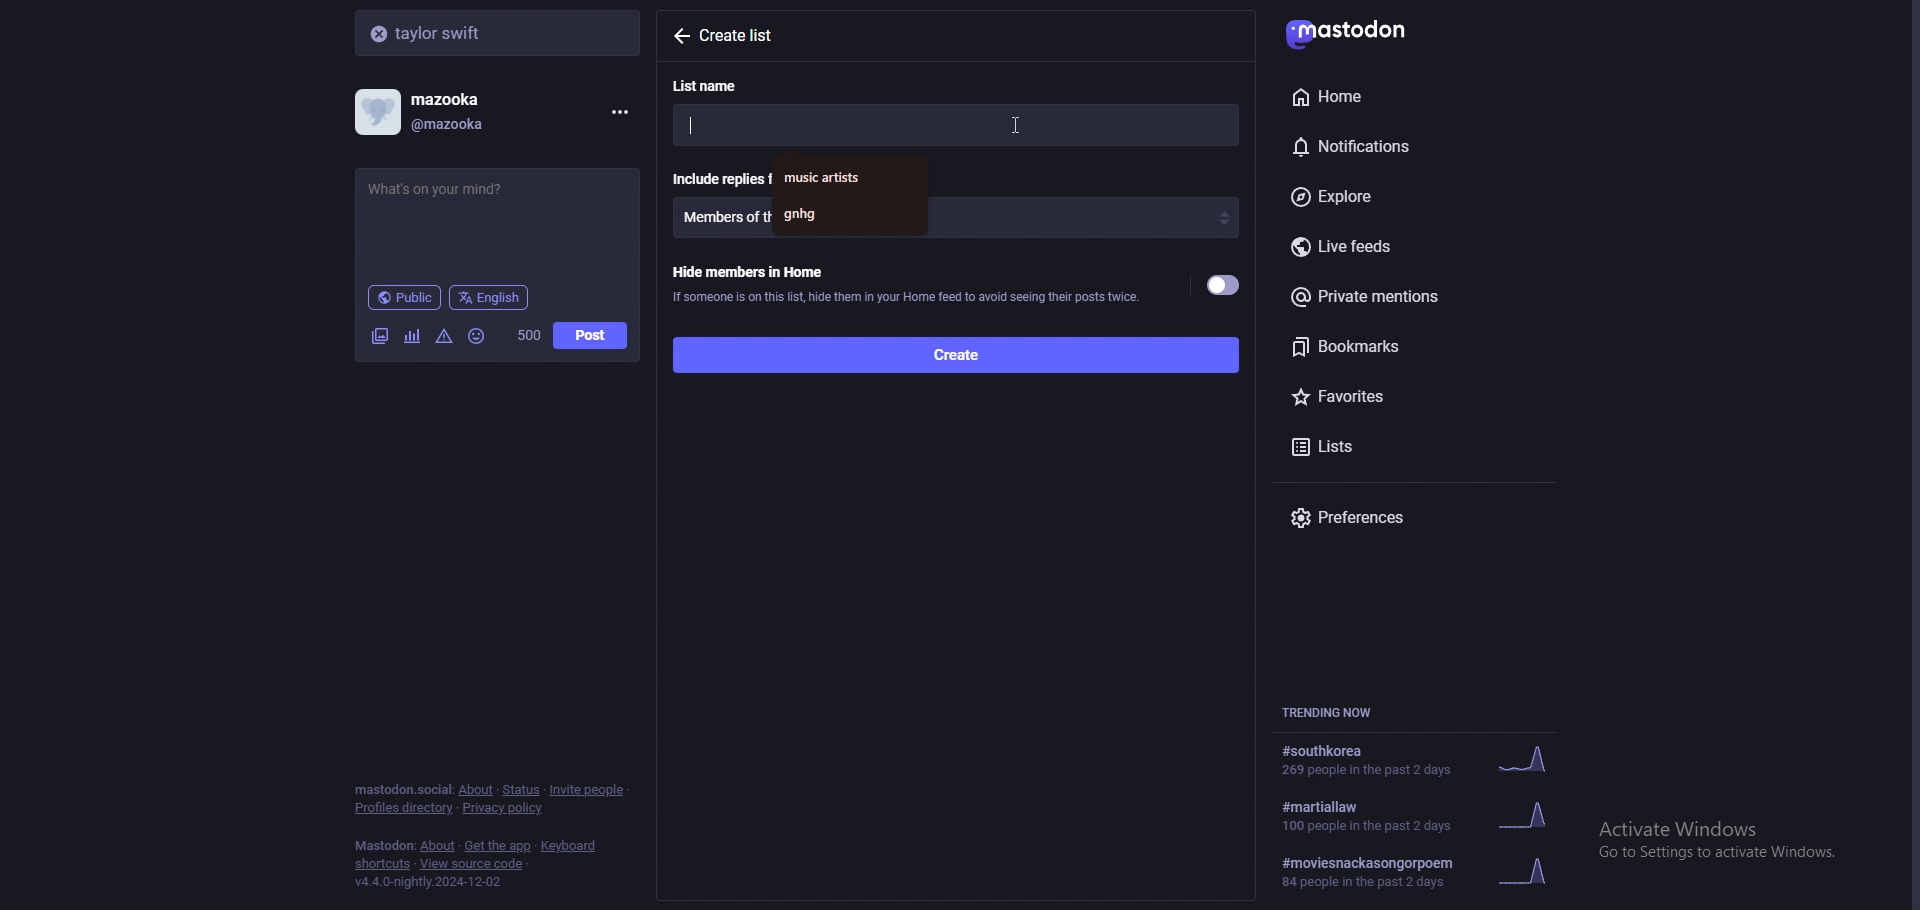 This screenshot has width=1920, height=910. What do you see at coordinates (1418, 346) in the screenshot?
I see `bookmarks` at bounding box center [1418, 346].